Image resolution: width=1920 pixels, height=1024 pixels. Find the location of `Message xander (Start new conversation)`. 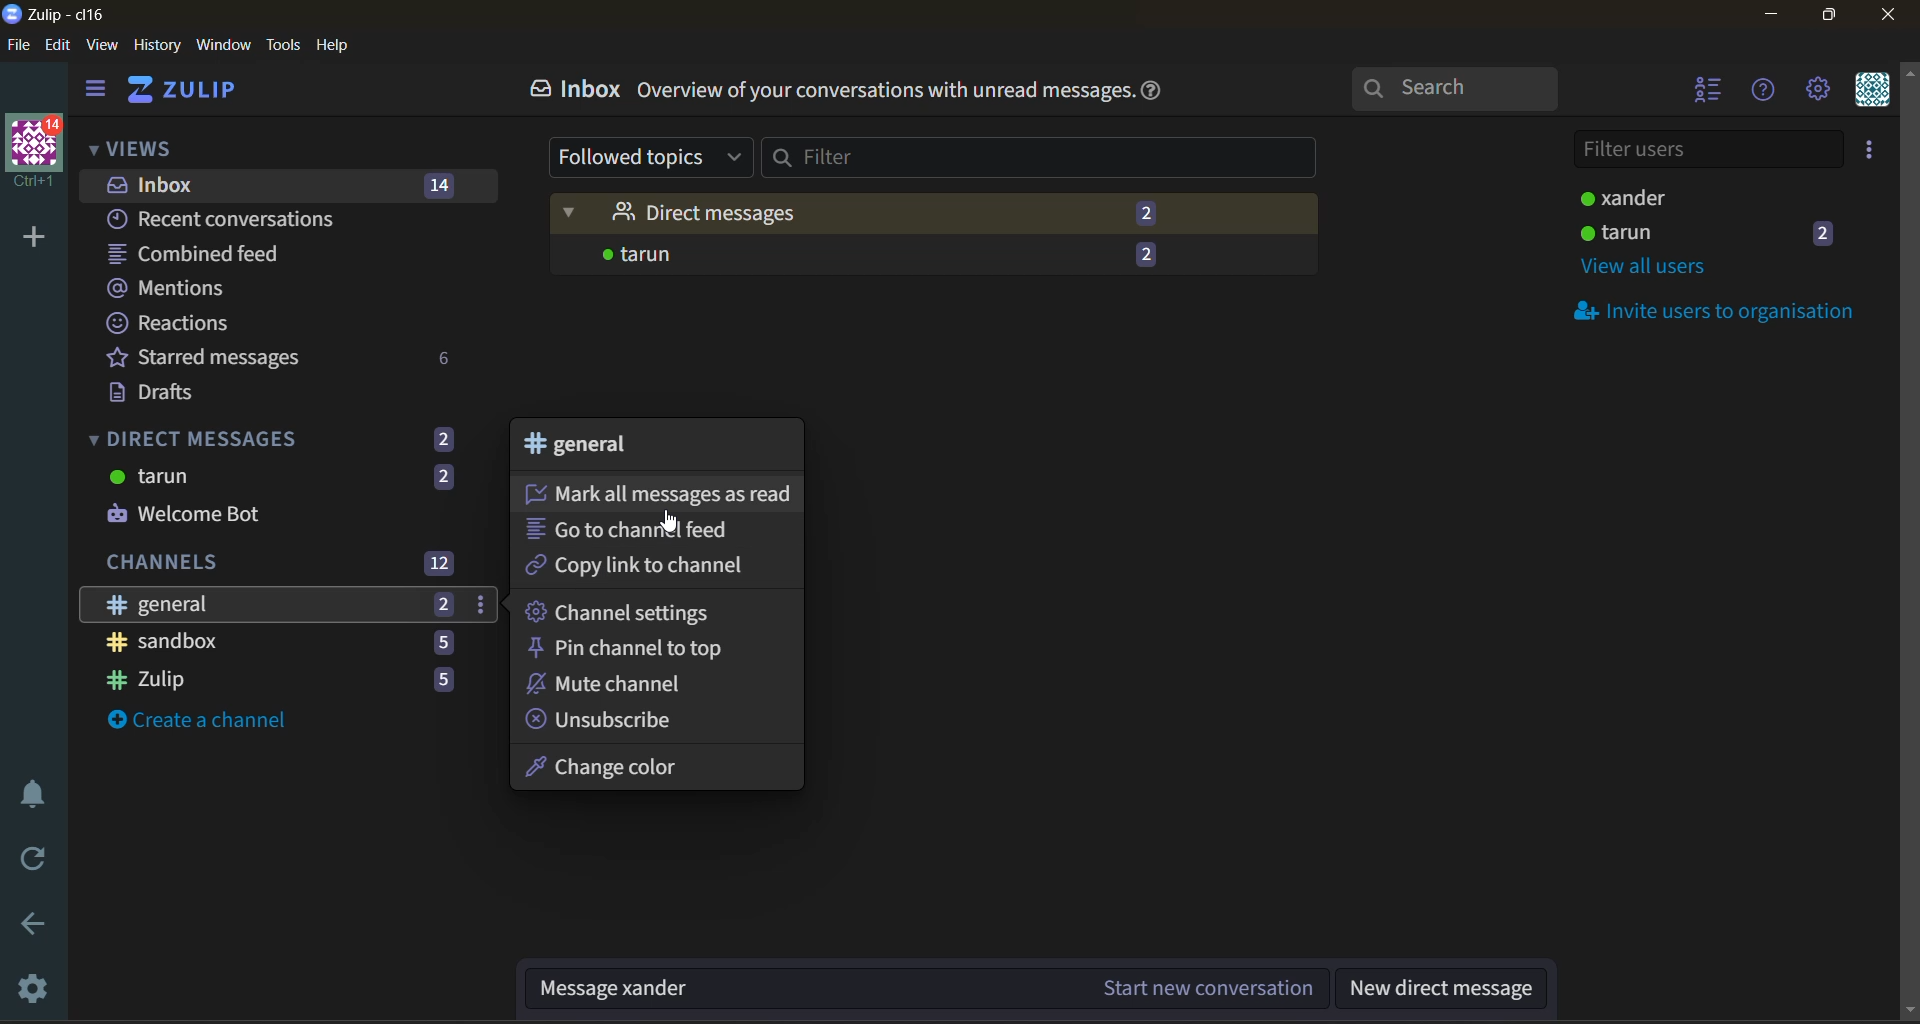

Message xander (Start new conversation) is located at coordinates (921, 990).